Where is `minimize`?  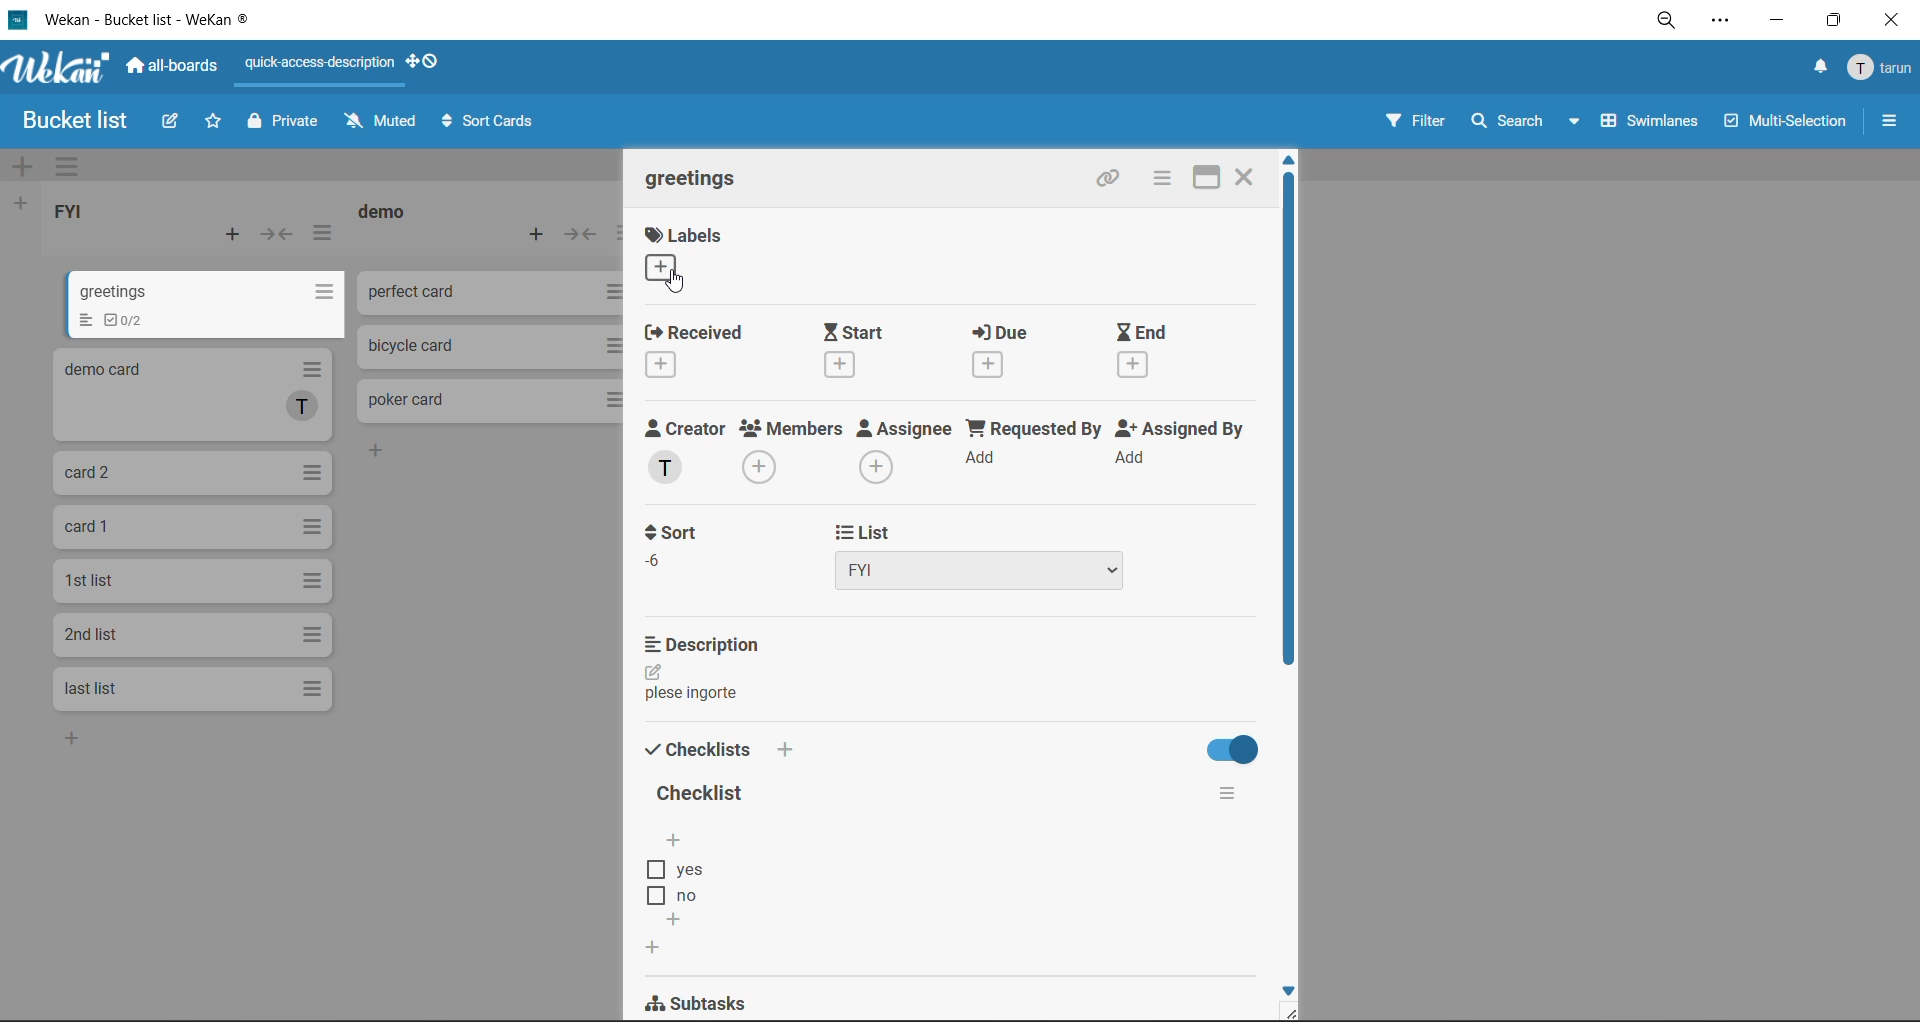
minimize is located at coordinates (1780, 23).